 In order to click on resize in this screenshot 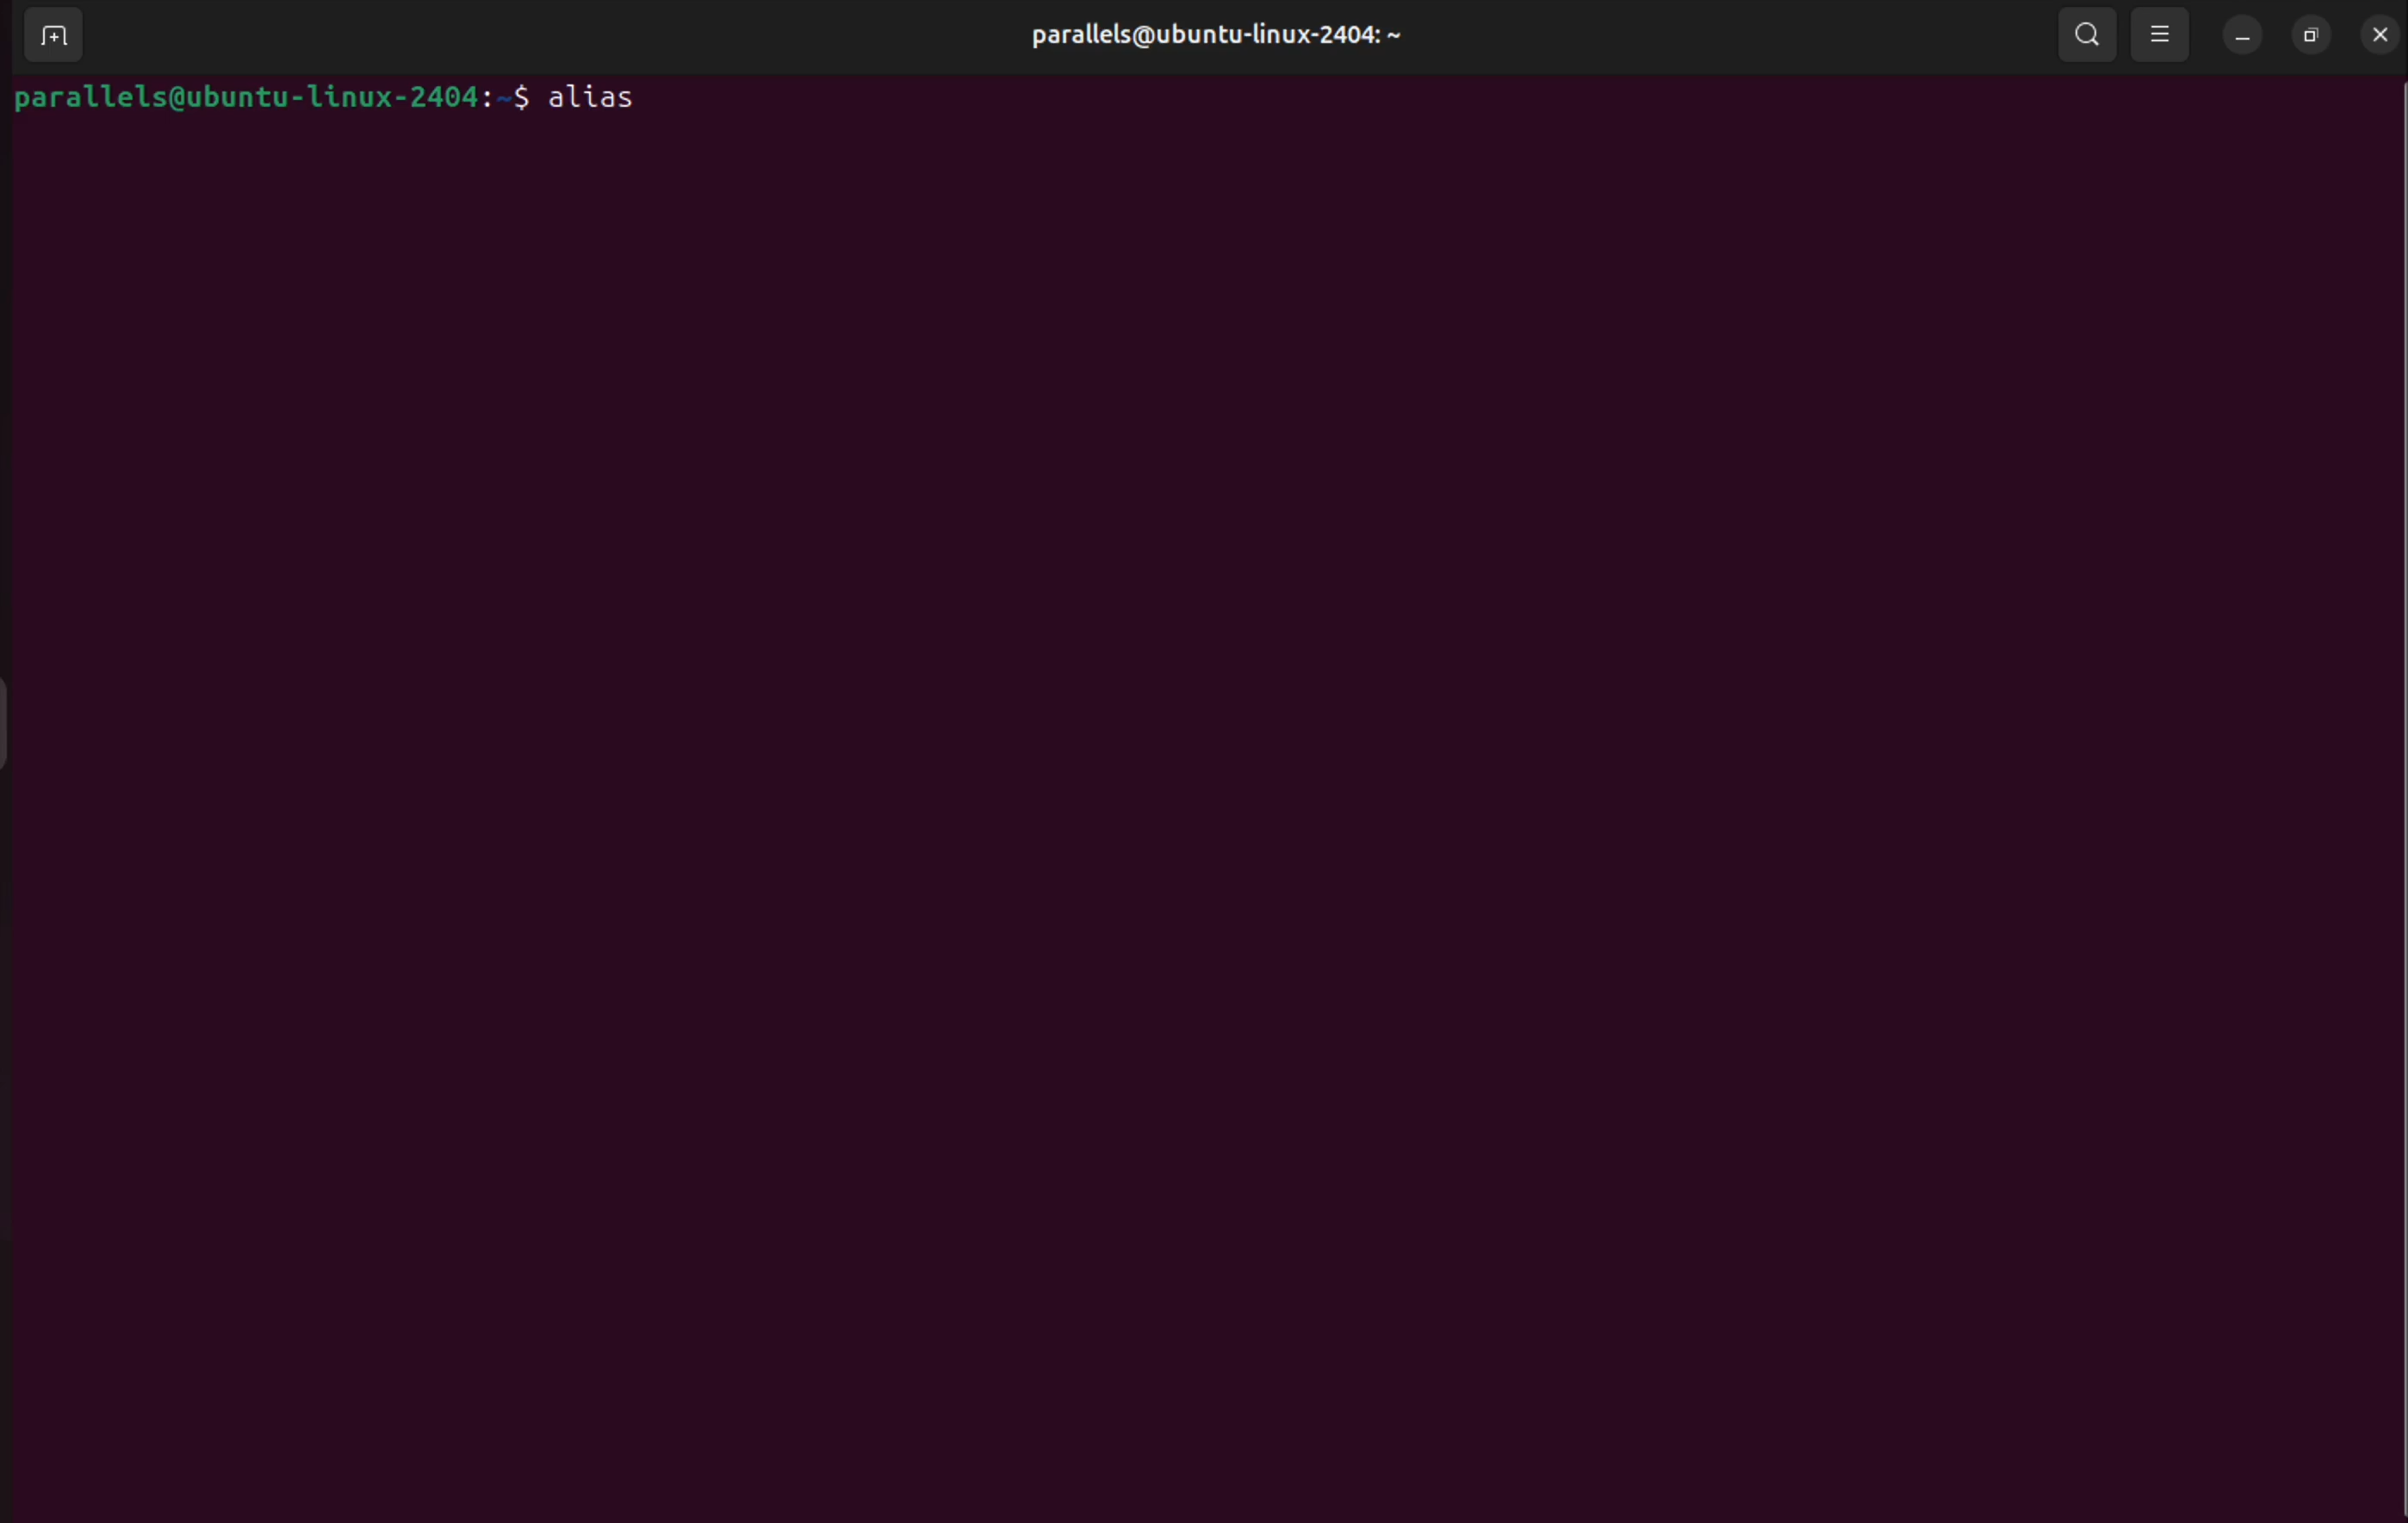, I will do `click(2311, 34)`.